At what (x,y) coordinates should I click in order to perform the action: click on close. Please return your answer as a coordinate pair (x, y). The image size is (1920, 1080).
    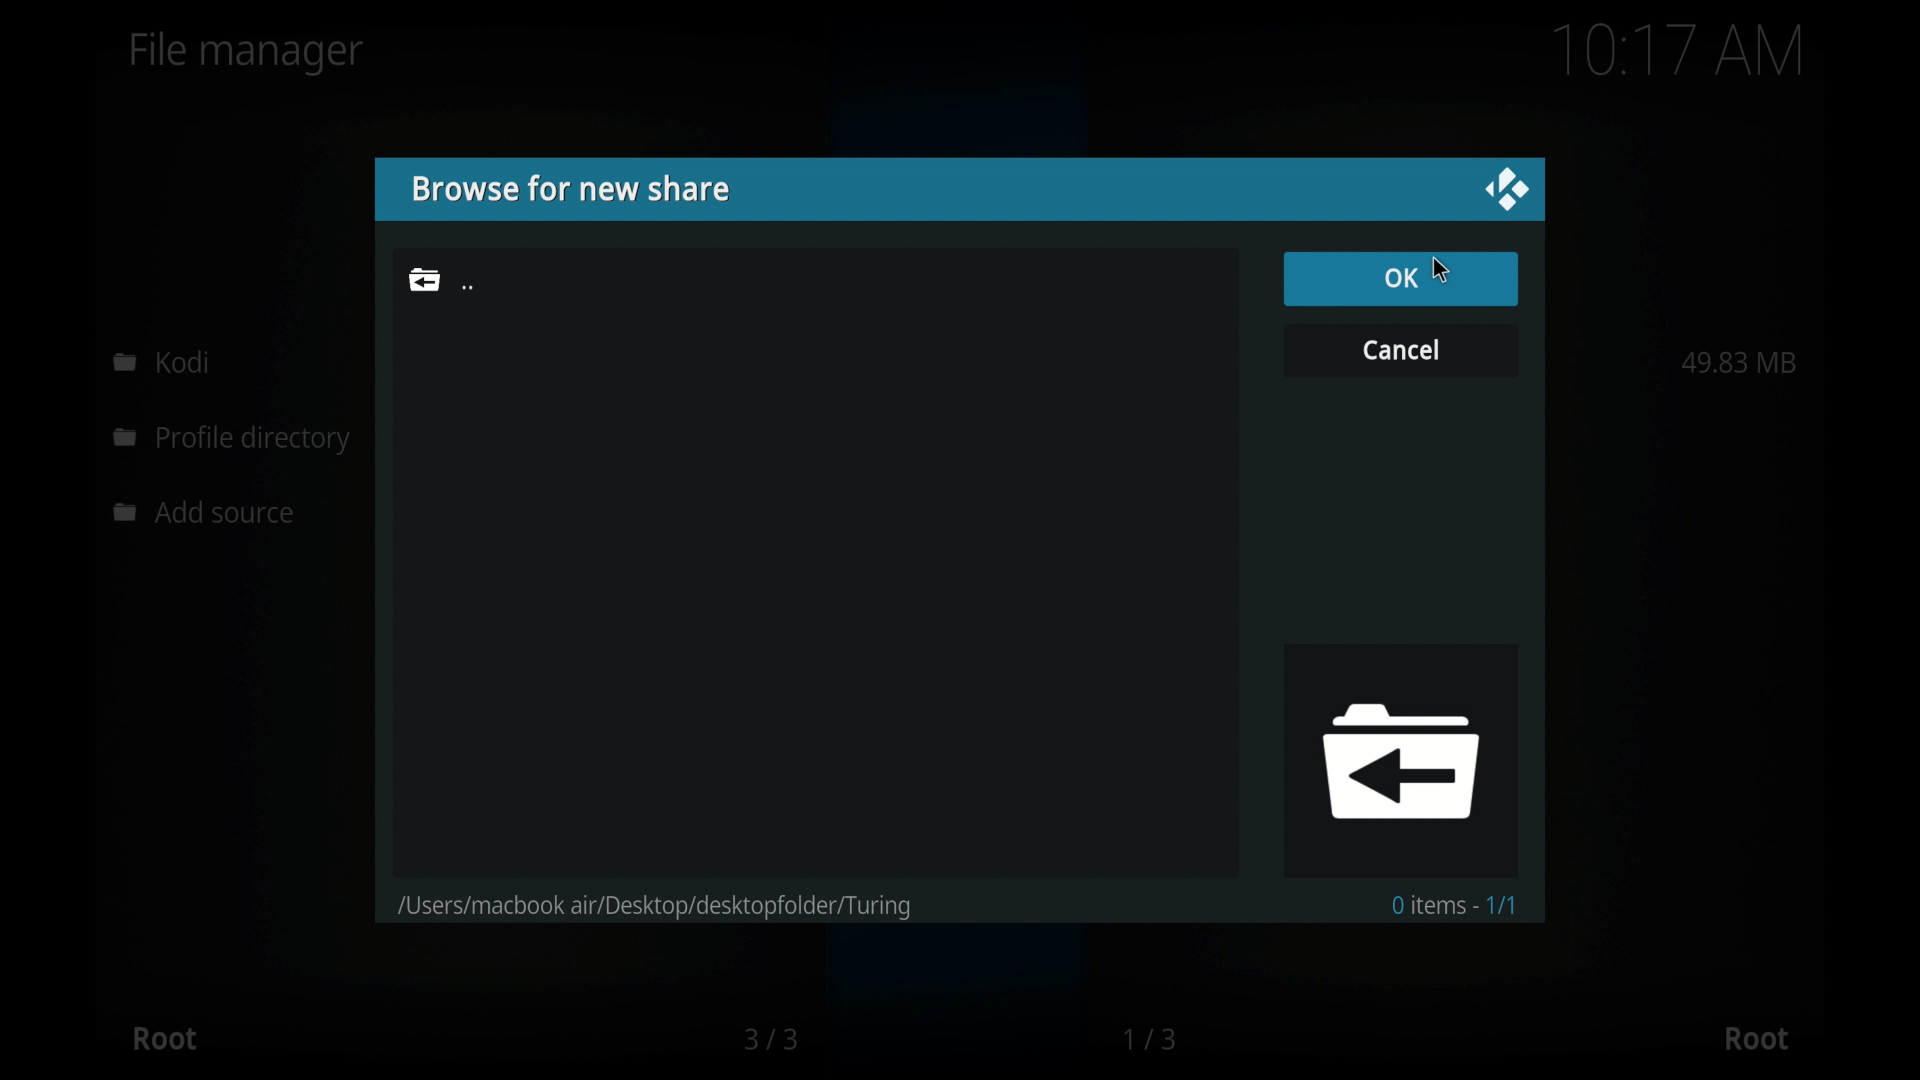
    Looking at the image, I should click on (1506, 190).